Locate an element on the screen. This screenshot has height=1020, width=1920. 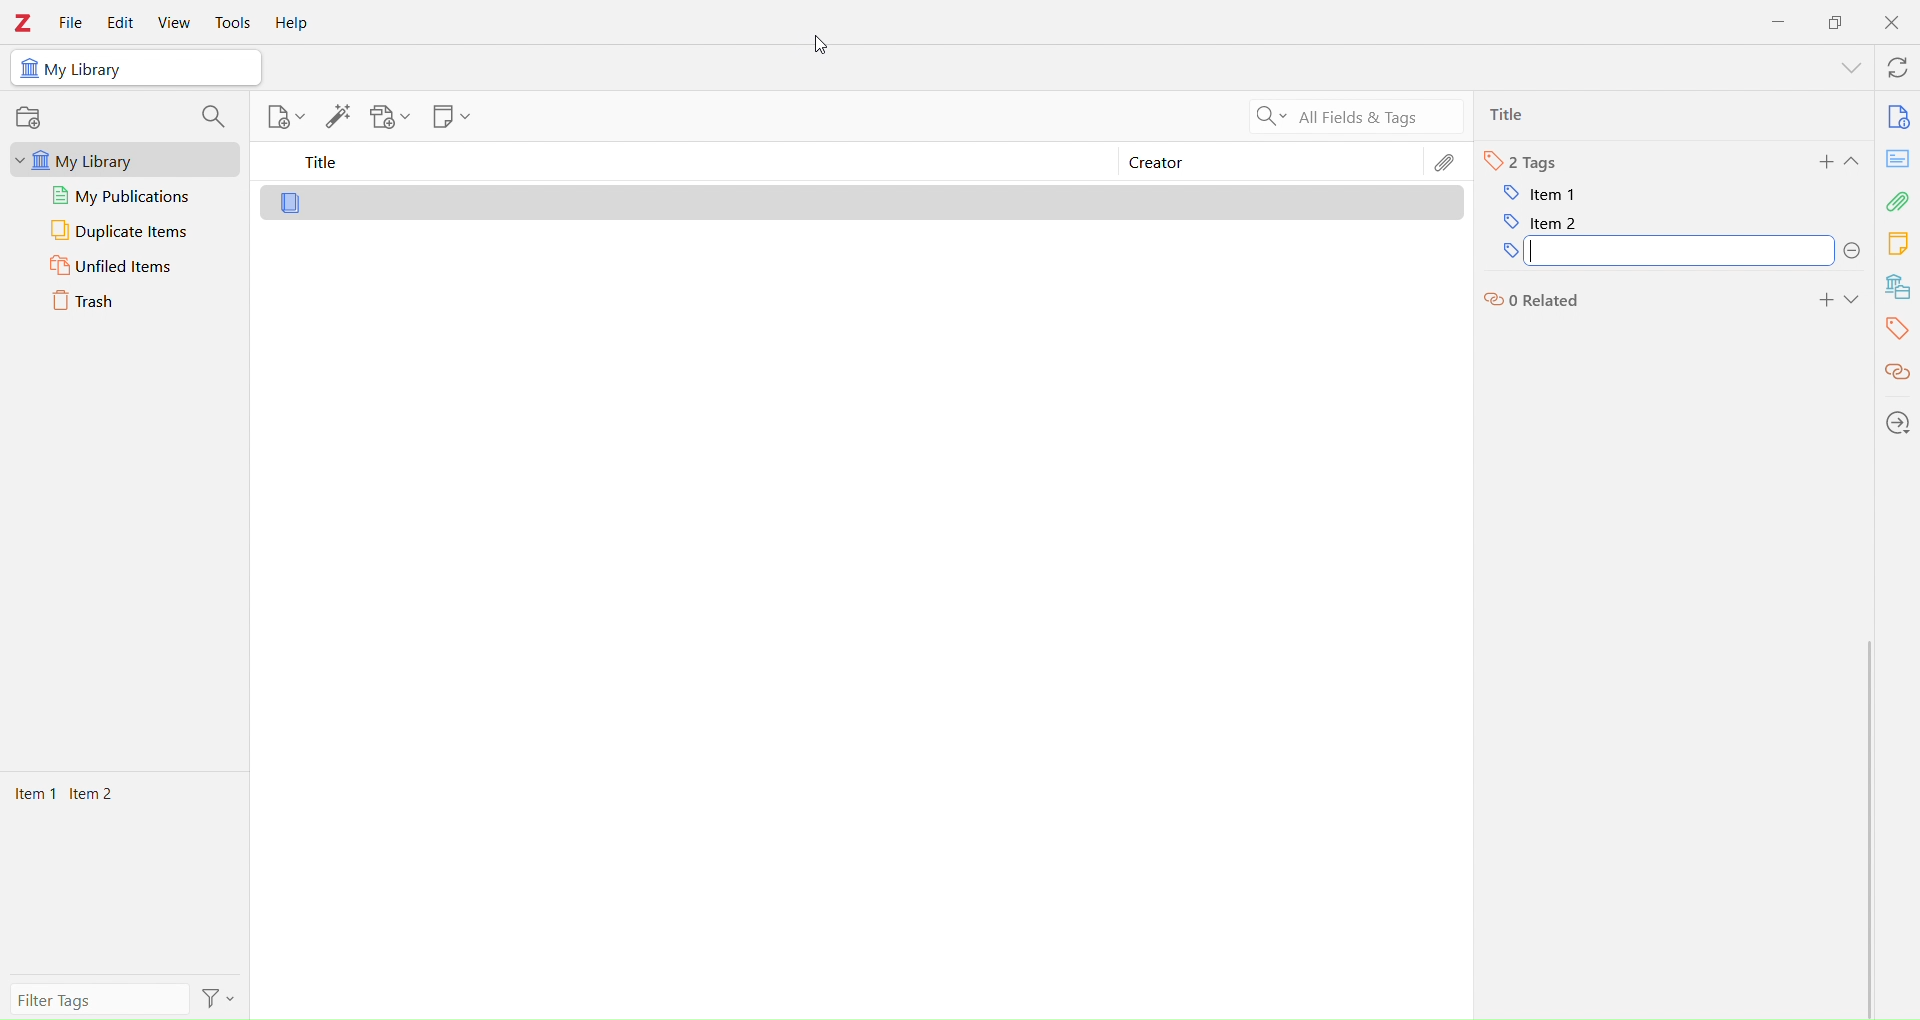
My Library is located at coordinates (124, 160).